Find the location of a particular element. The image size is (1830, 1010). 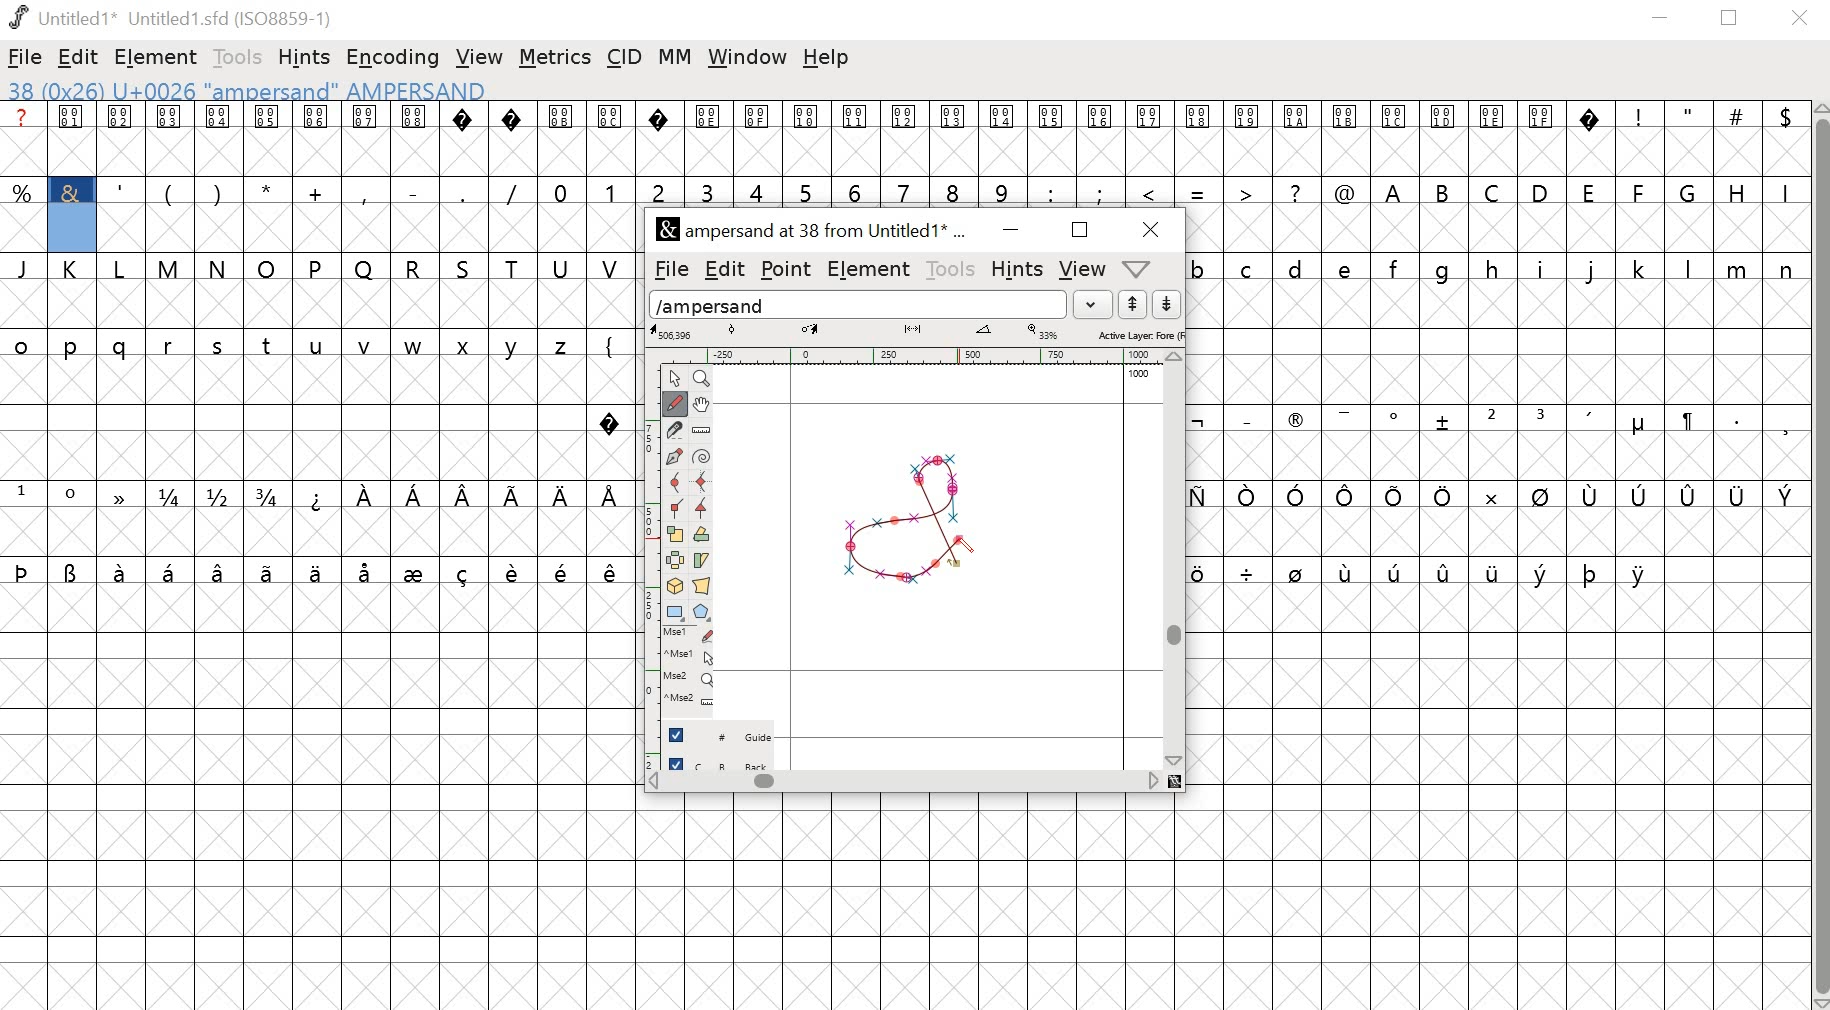

zoom level is located at coordinates (1045, 332).